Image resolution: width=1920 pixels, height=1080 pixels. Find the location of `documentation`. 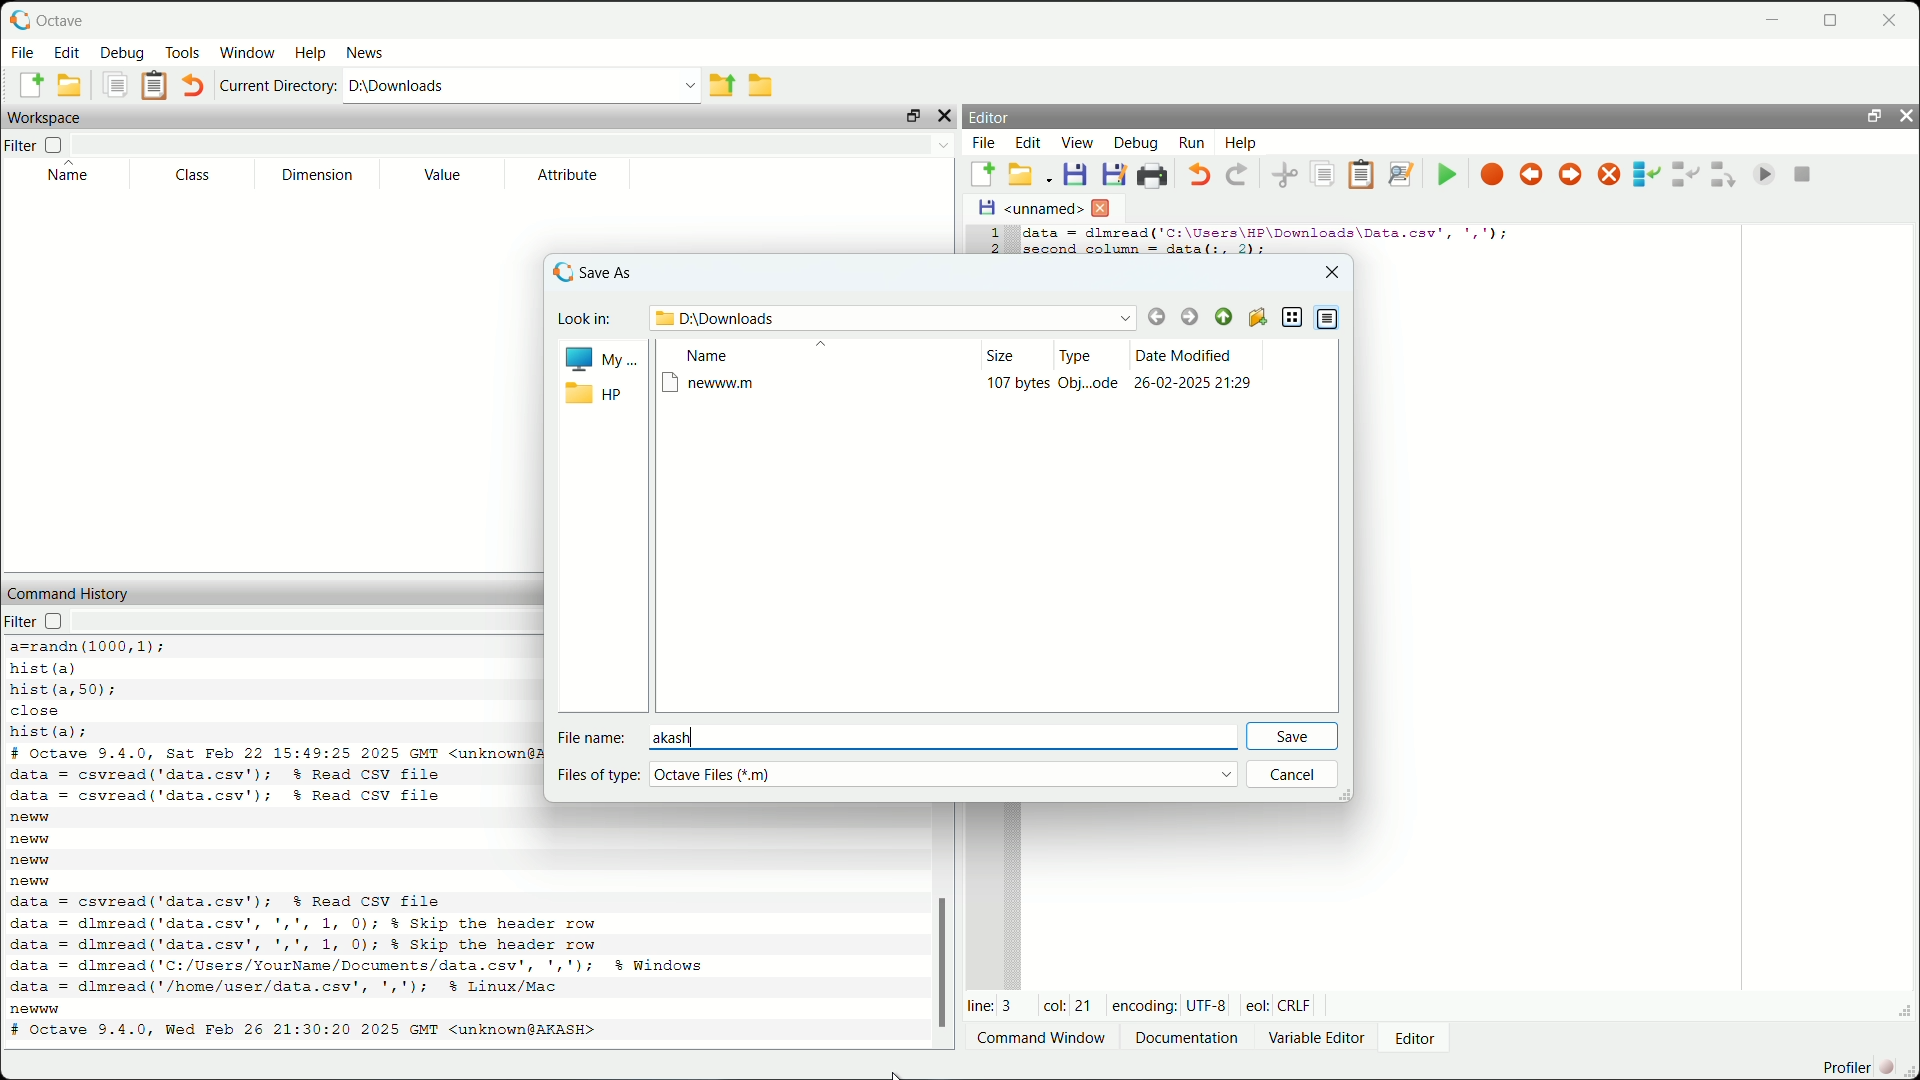

documentation is located at coordinates (1188, 1036).